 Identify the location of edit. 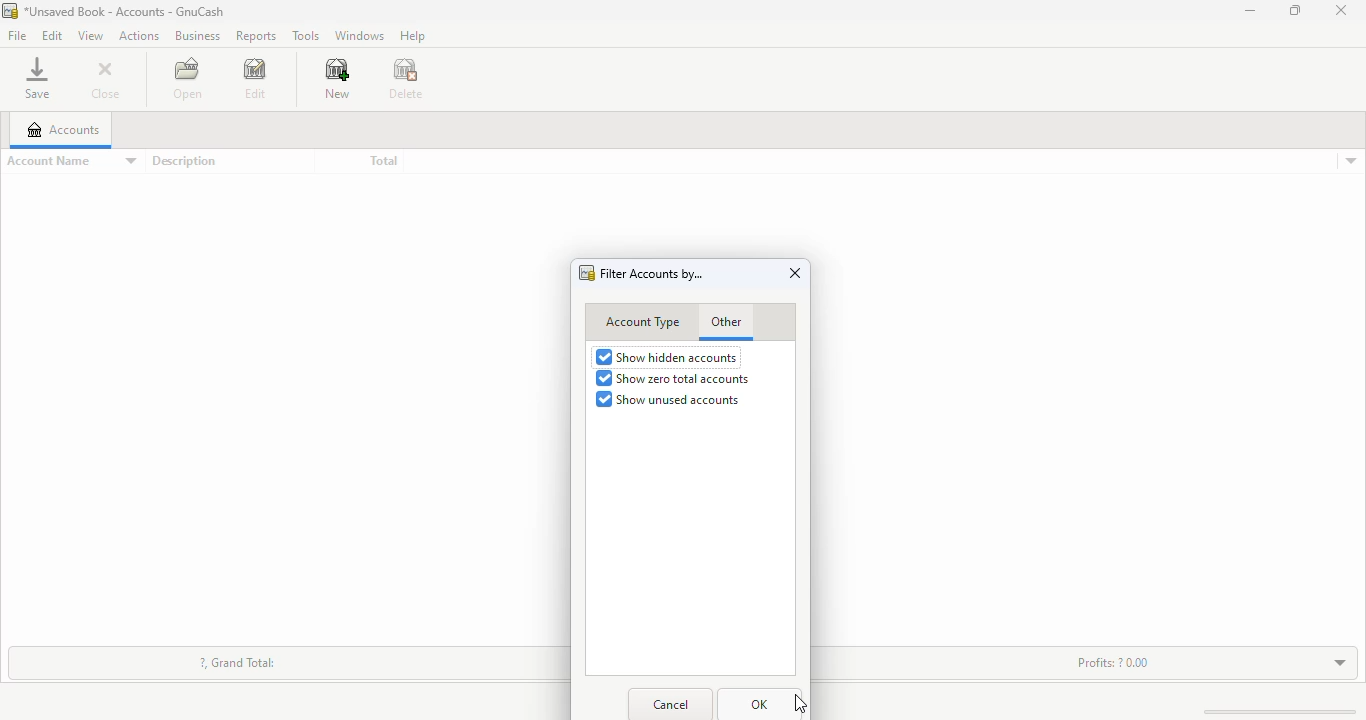
(52, 35).